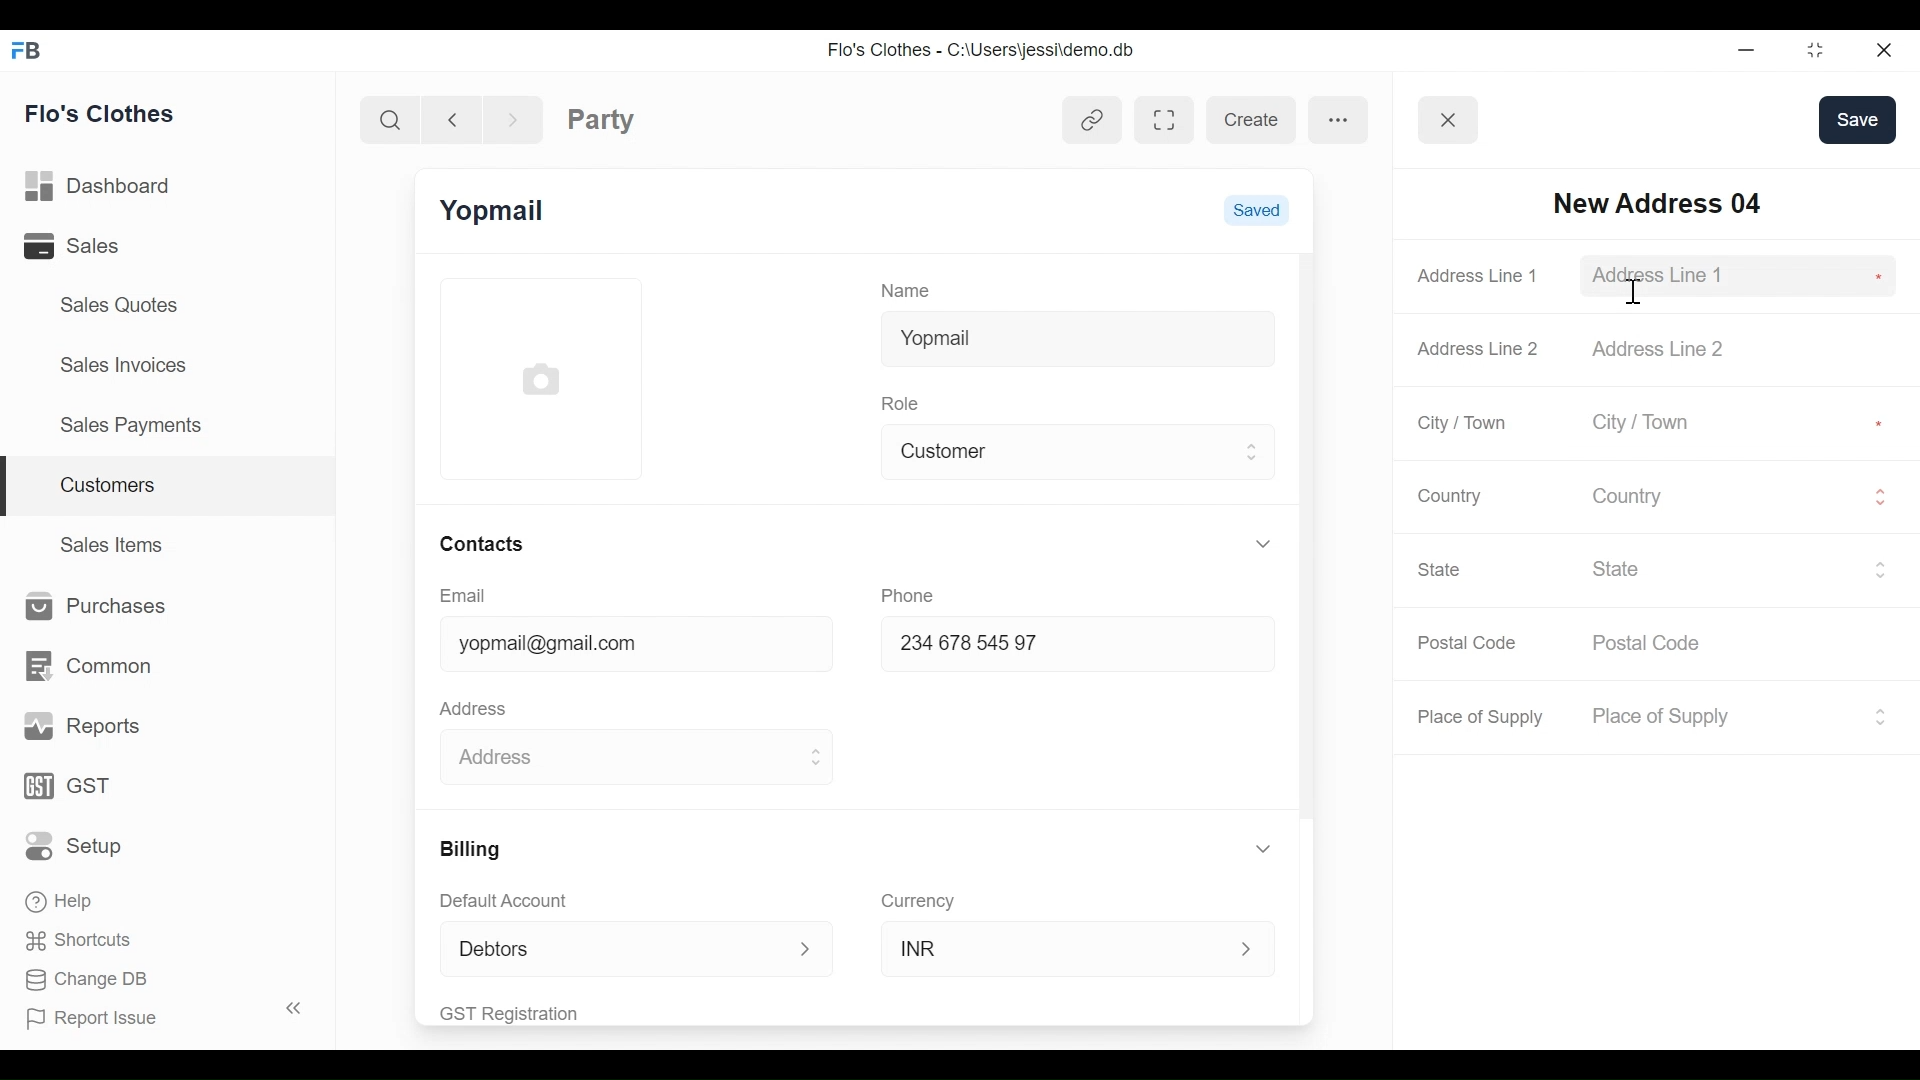  I want to click on Report Issue, so click(154, 1014).